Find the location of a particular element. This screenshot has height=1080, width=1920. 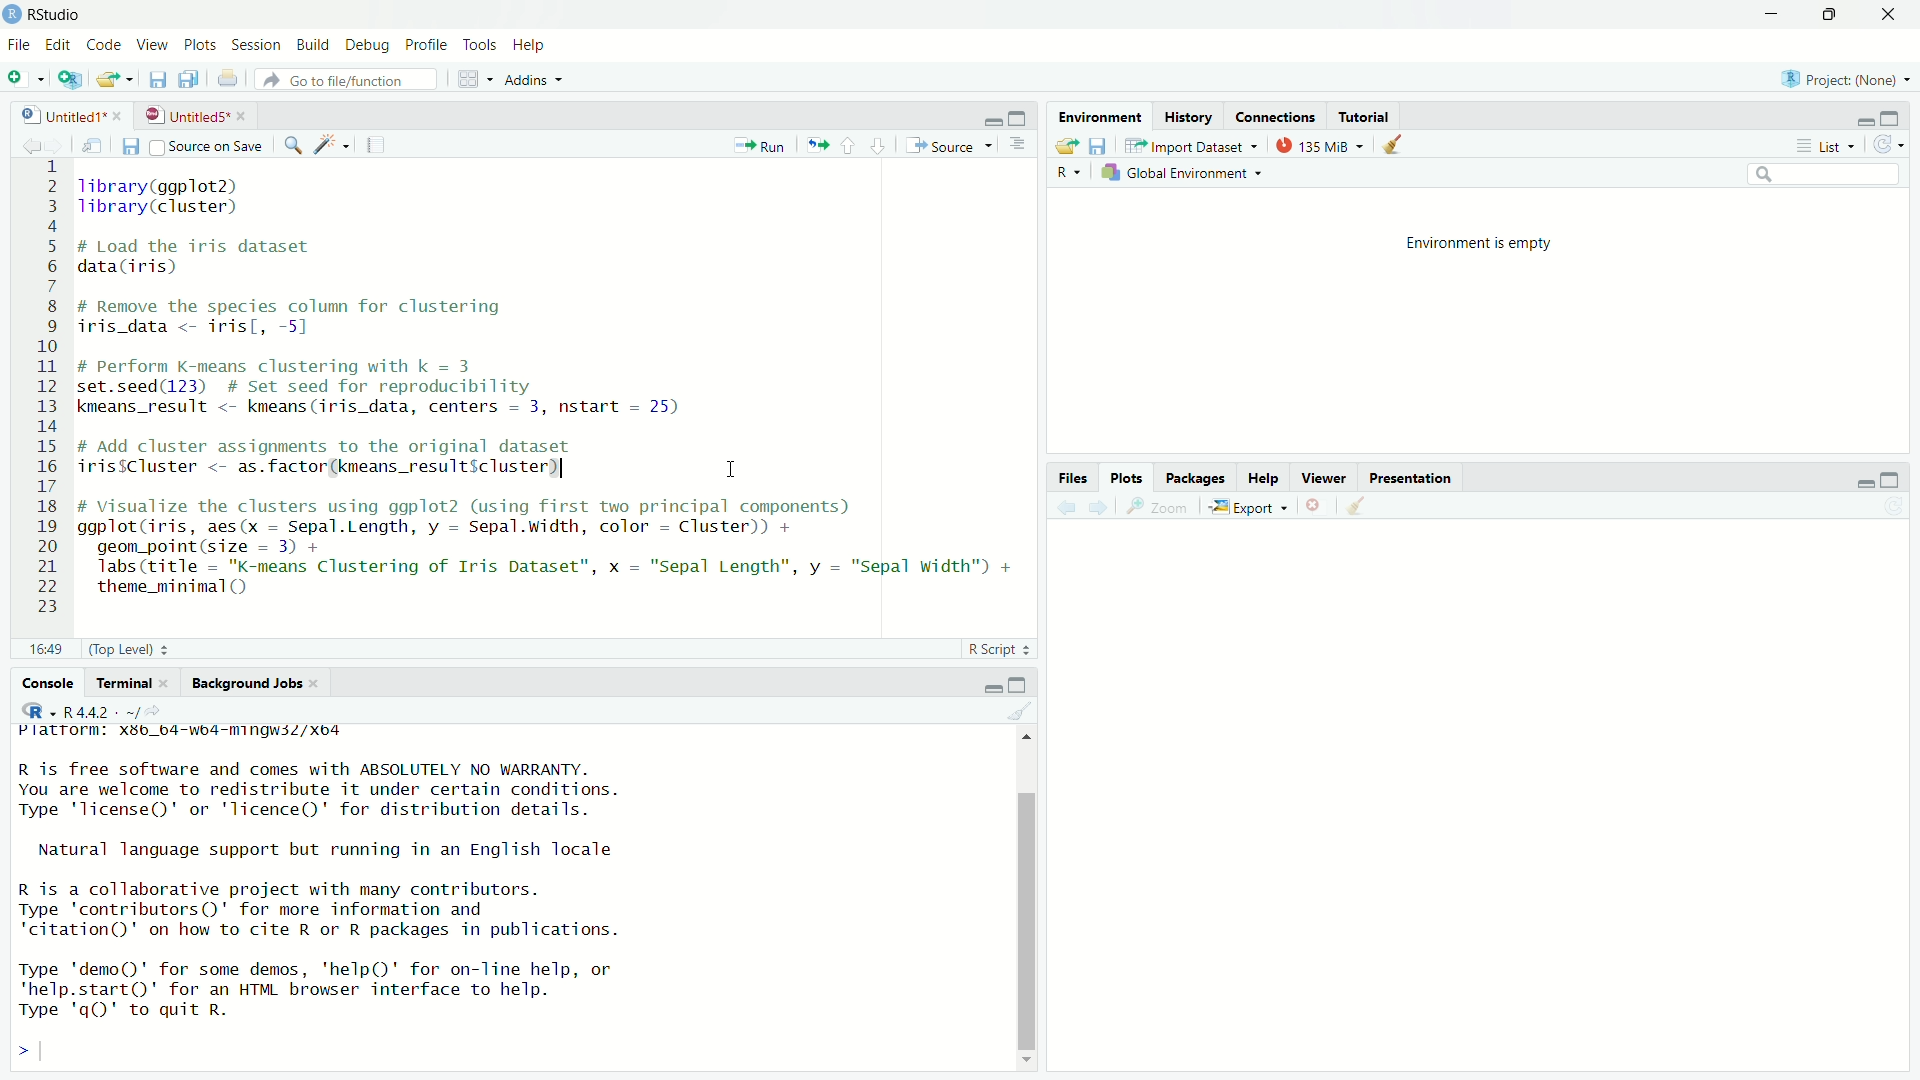

re-run the previous code region is located at coordinates (815, 143).